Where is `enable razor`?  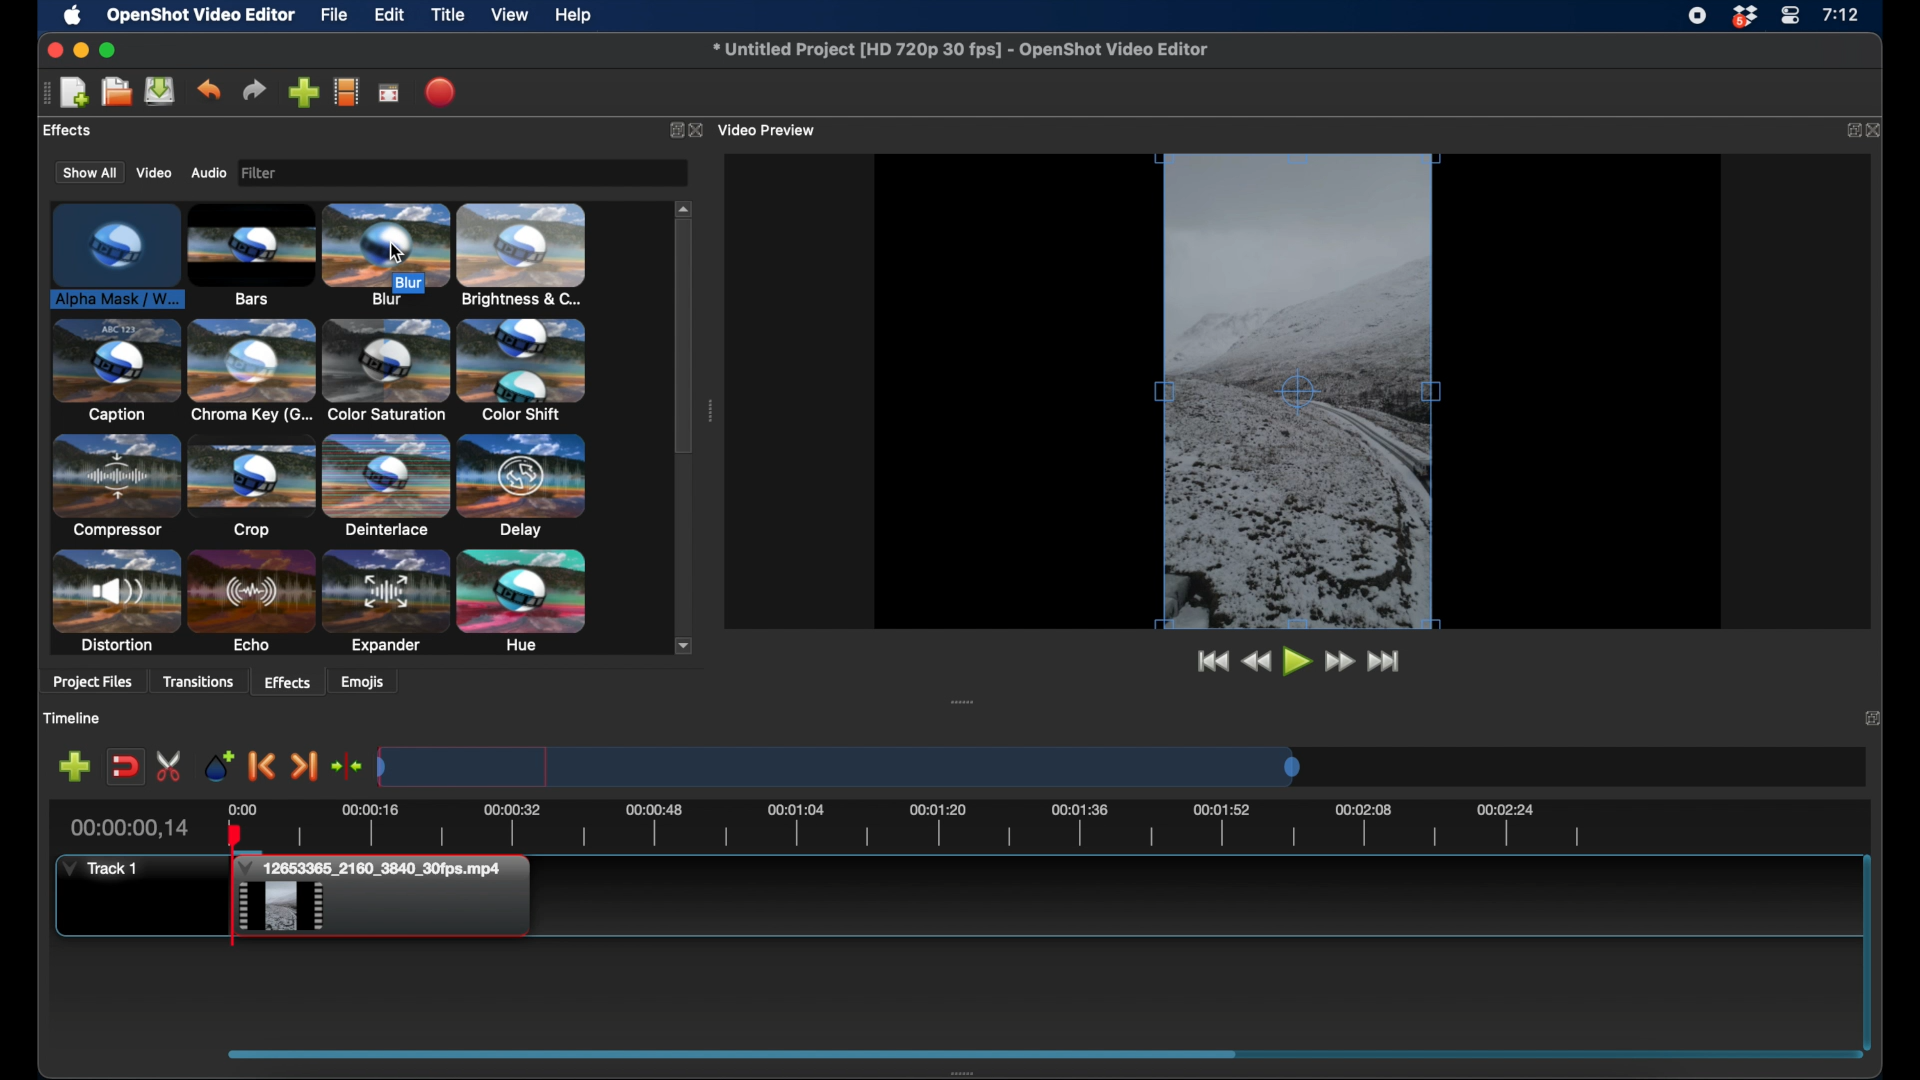
enable razor is located at coordinates (170, 765).